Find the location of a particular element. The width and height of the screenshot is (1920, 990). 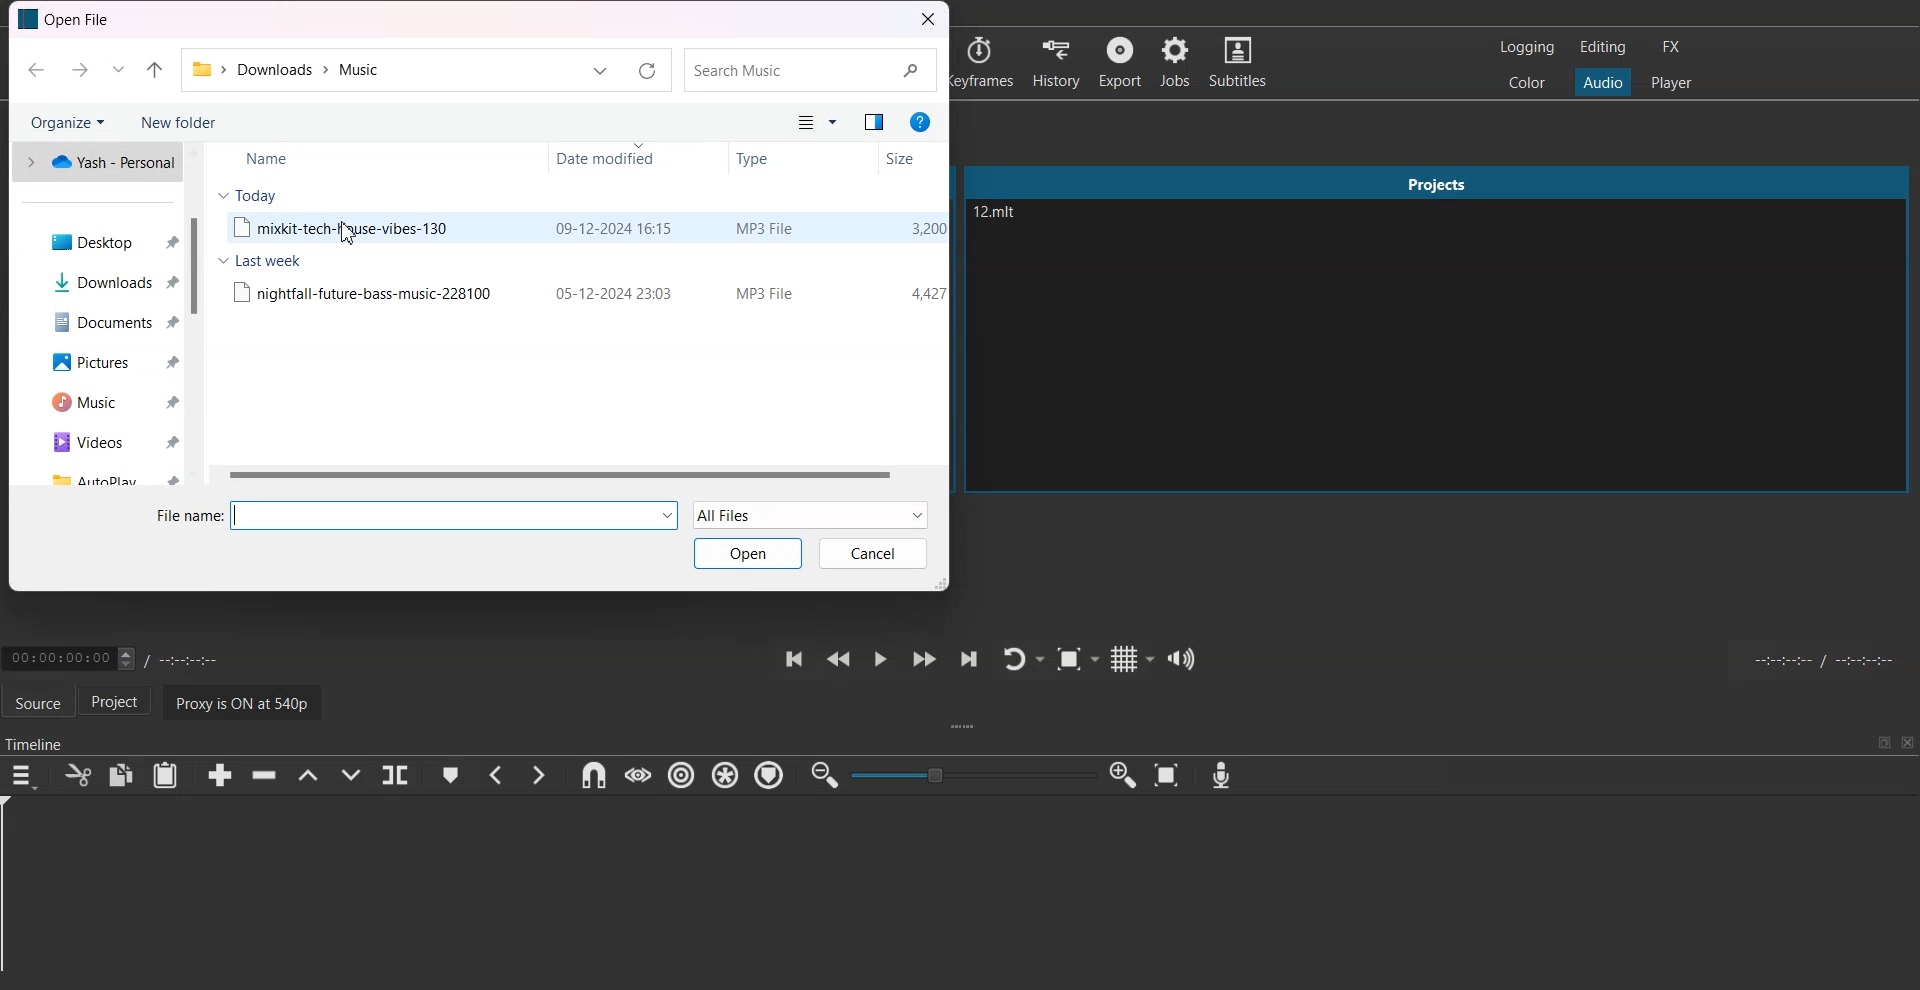

Vertical Scroll bar is located at coordinates (196, 314).